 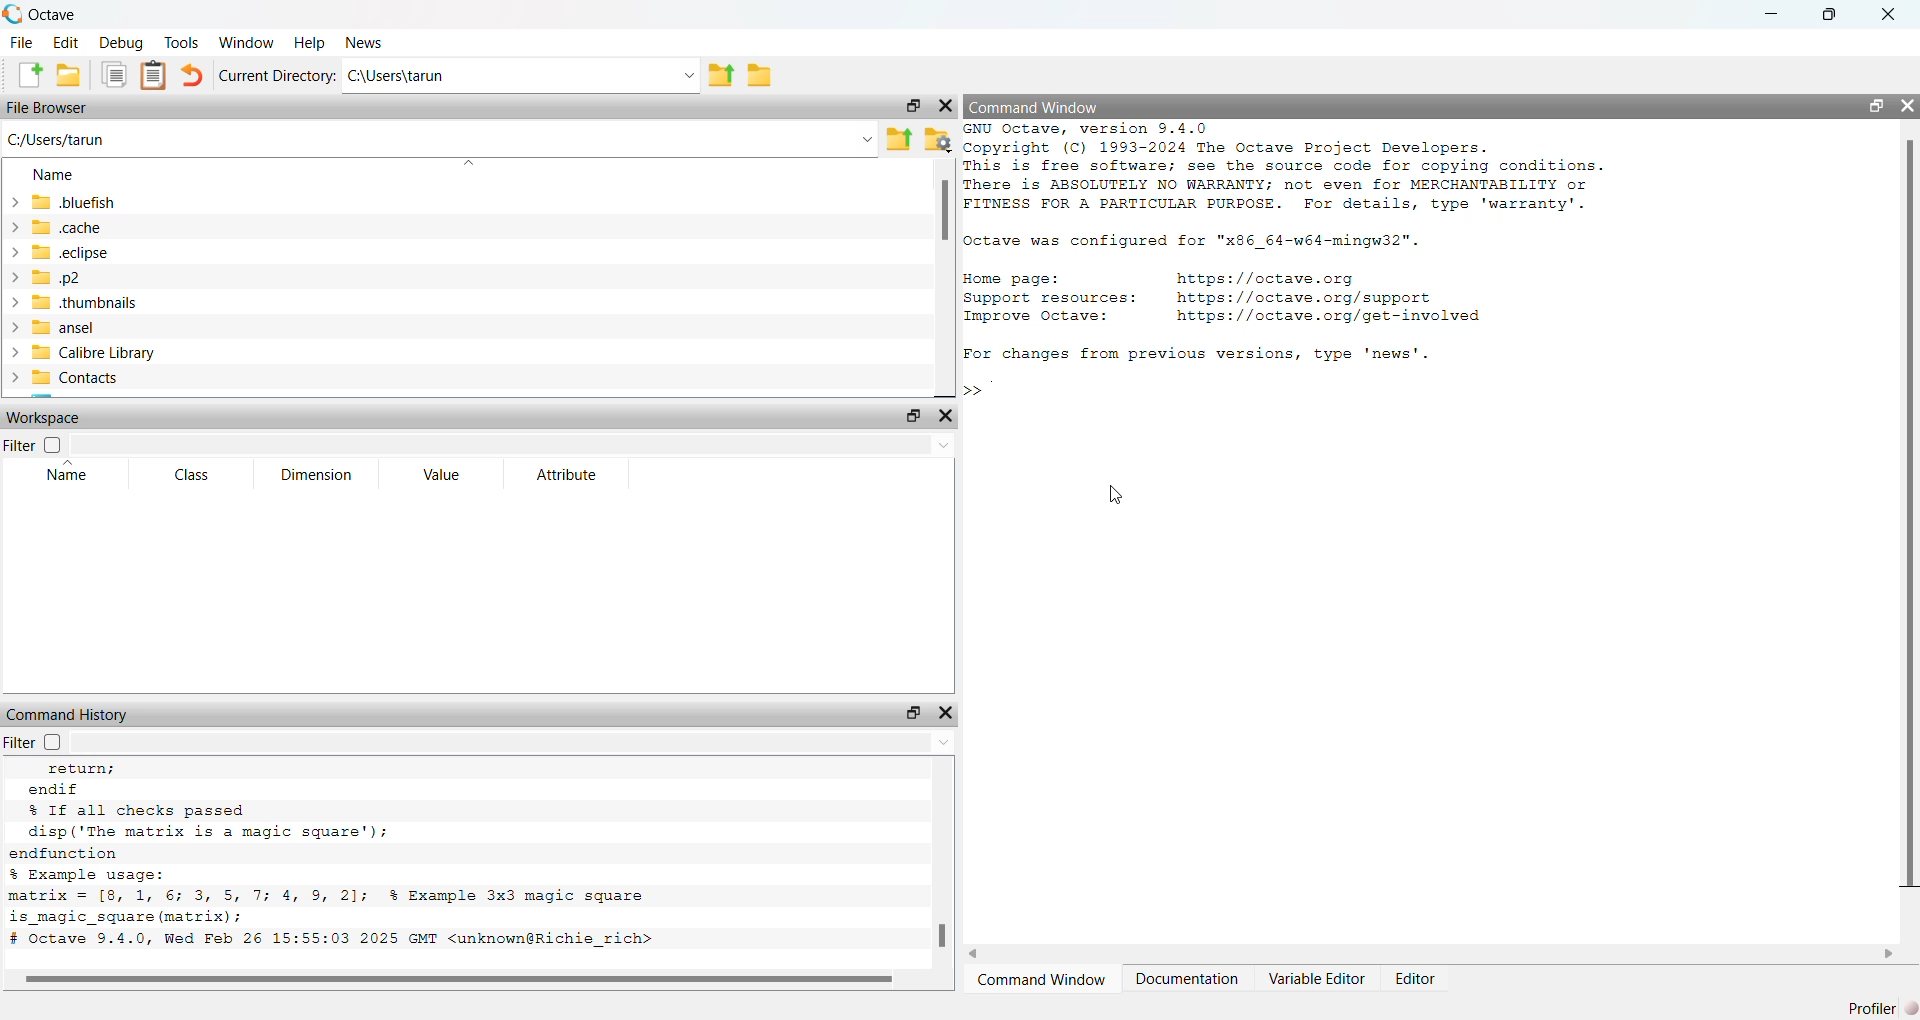 What do you see at coordinates (65, 378) in the screenshot?
I see `Contacts` at bounding box center [65, 378].